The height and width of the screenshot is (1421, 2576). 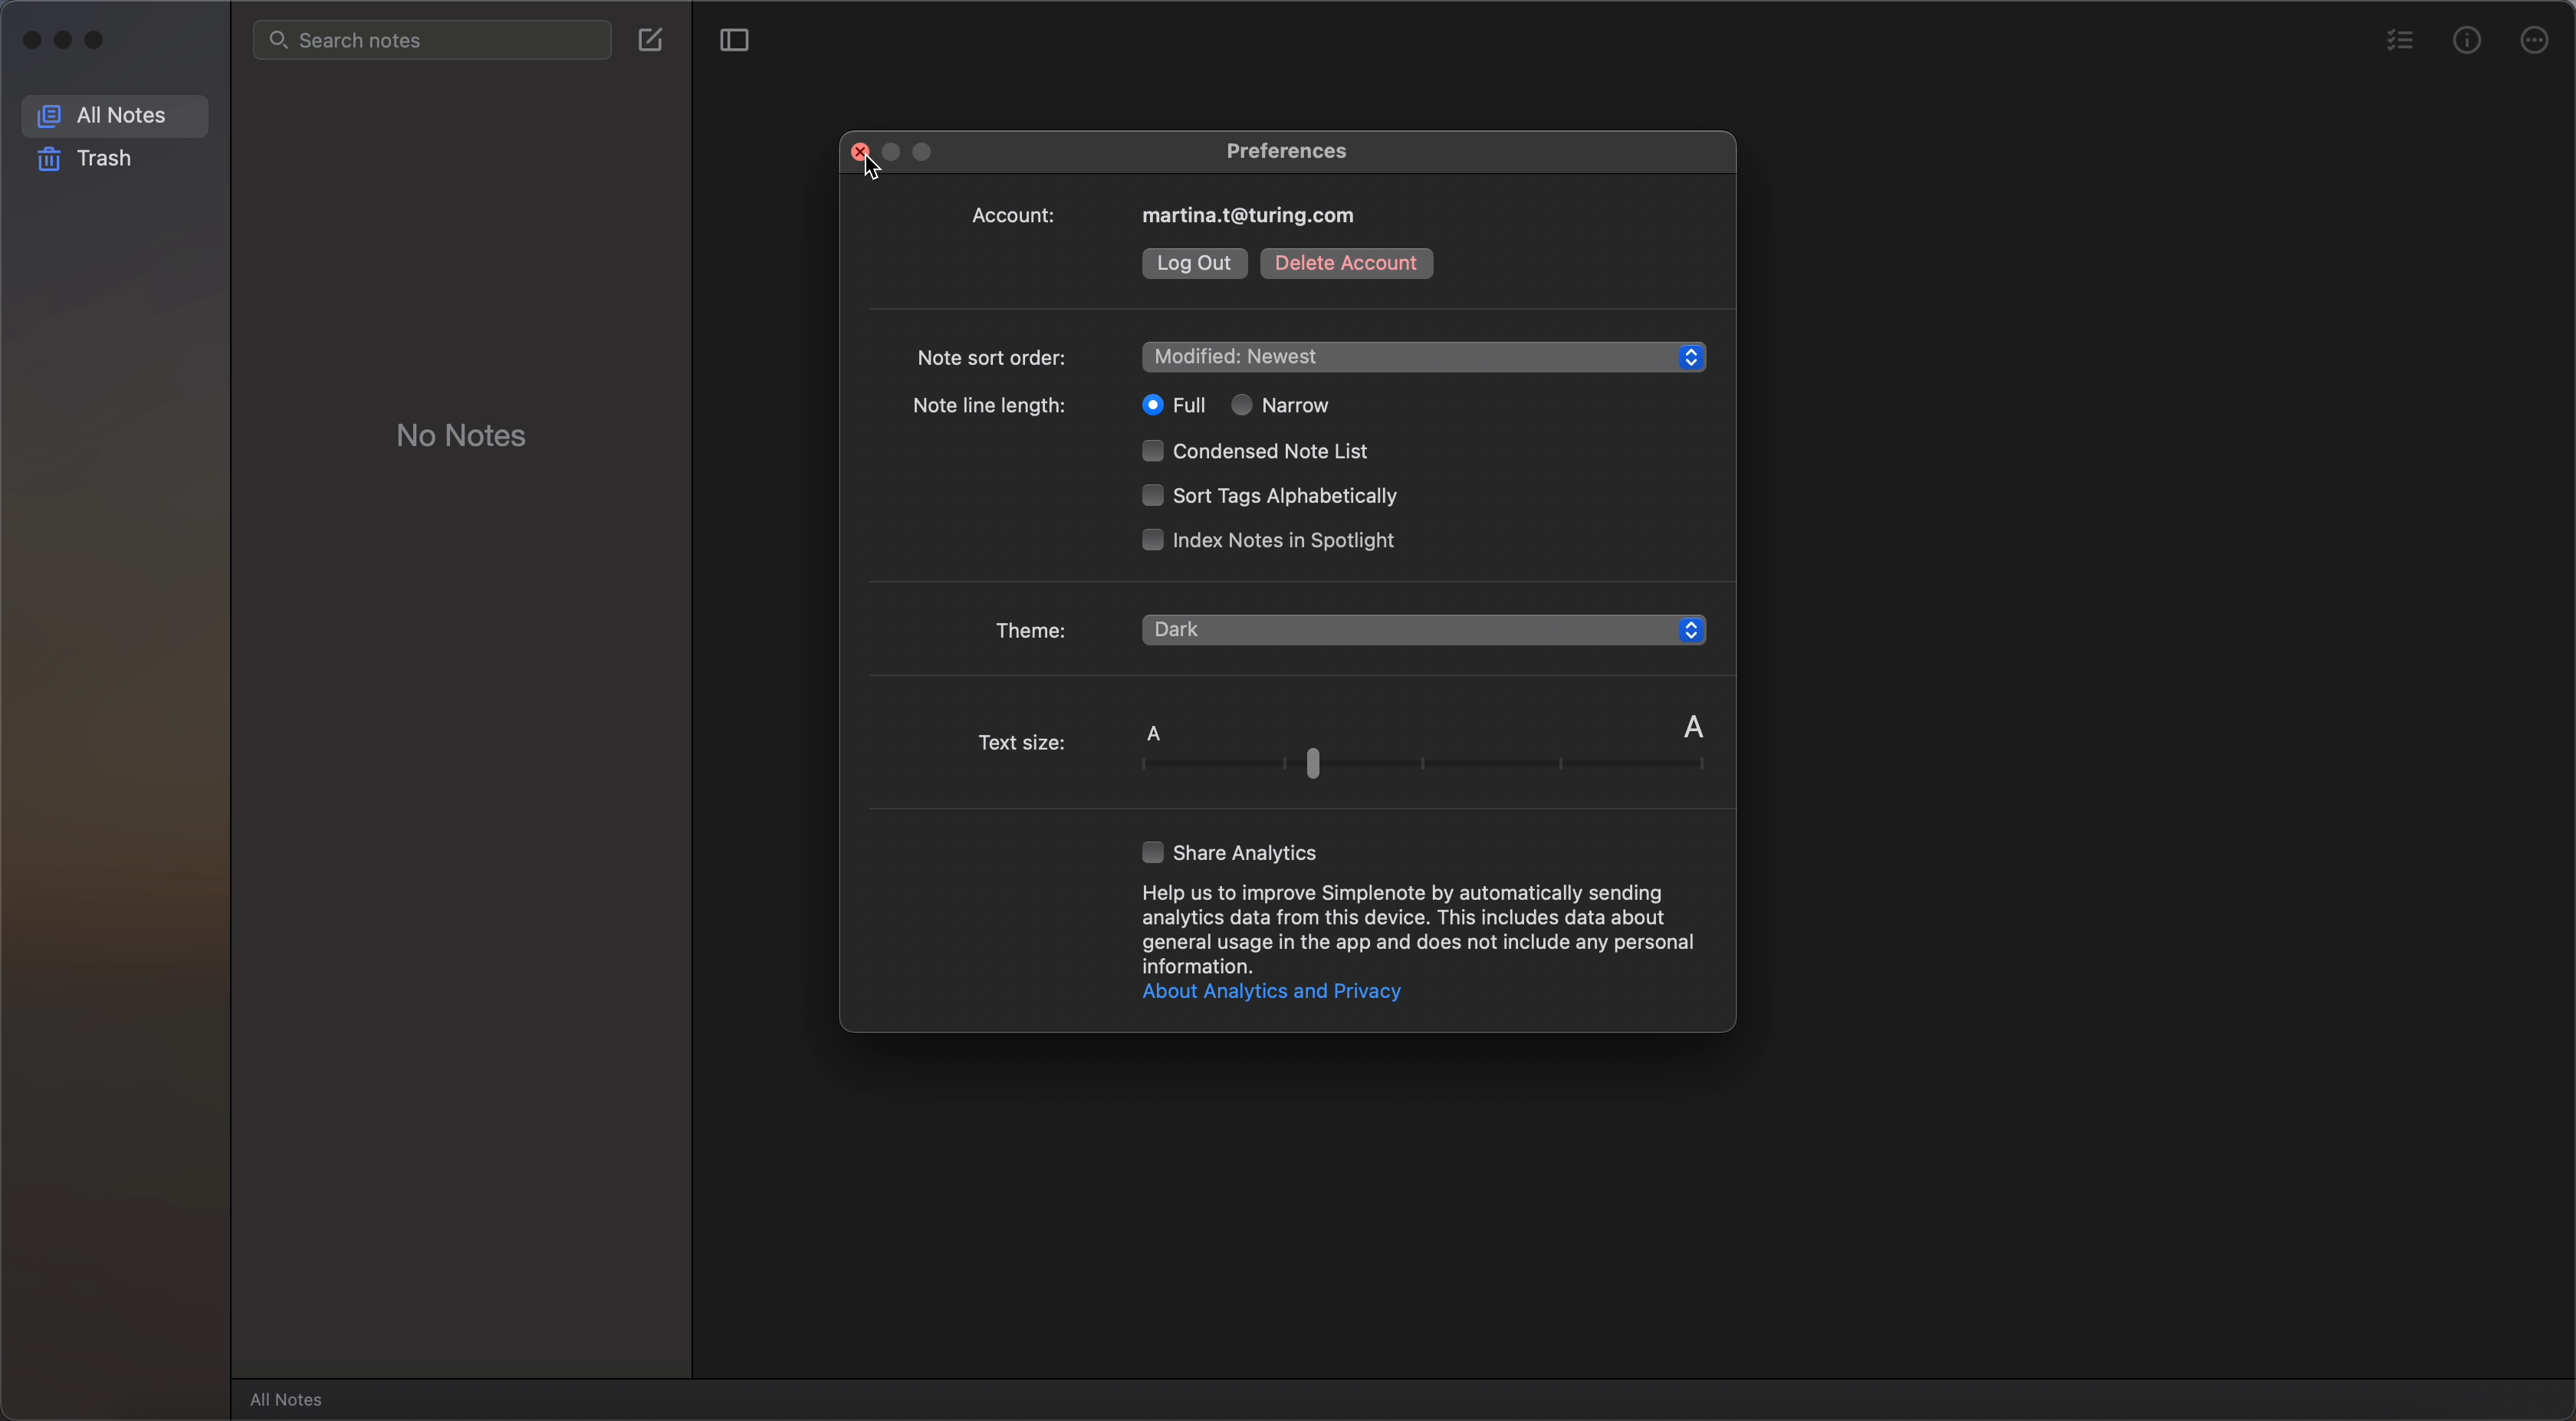 What do you see at coordinates (1167, 404) in the screenshot?
I see `full` at bounding box center [1167, 404].